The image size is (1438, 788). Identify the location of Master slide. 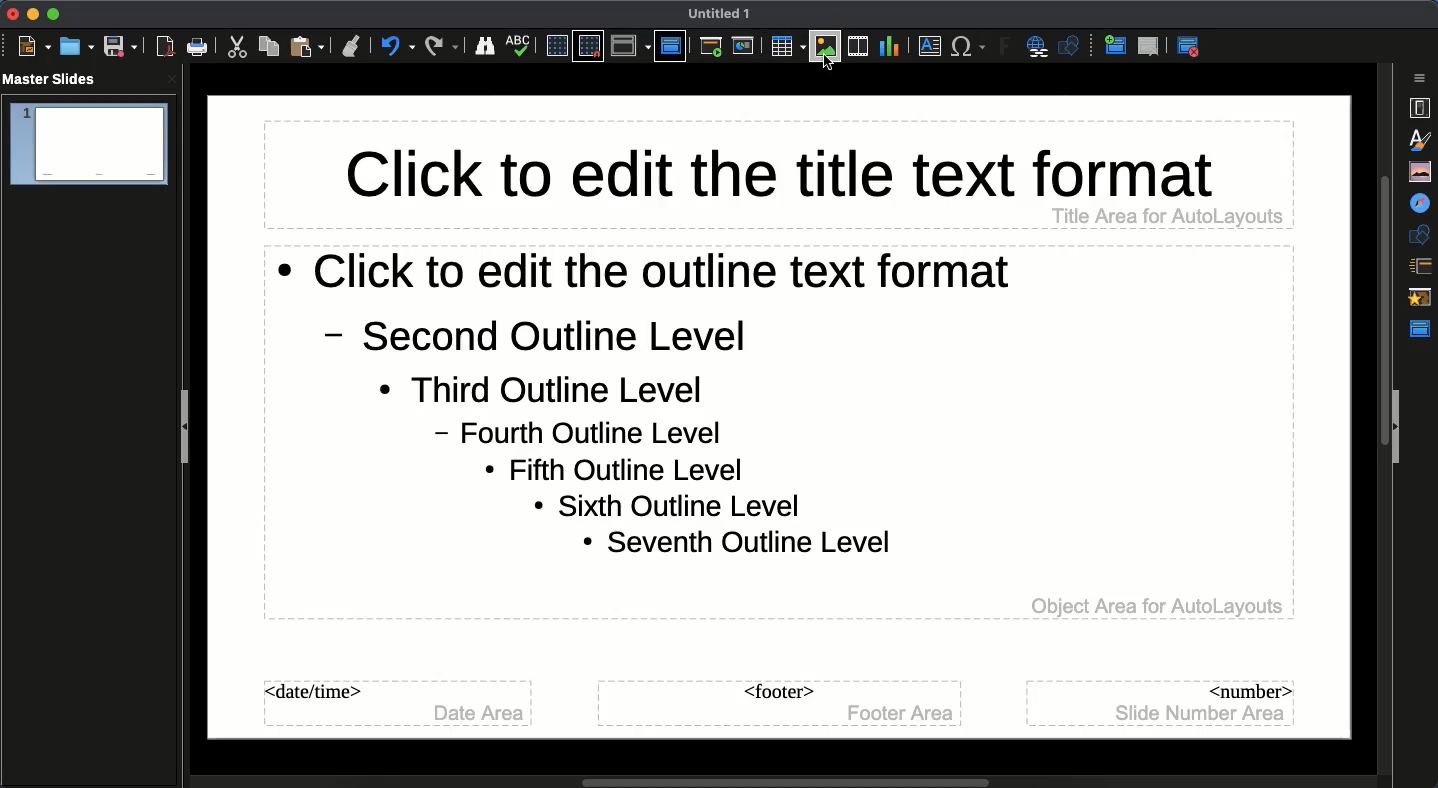
(1423, 329).